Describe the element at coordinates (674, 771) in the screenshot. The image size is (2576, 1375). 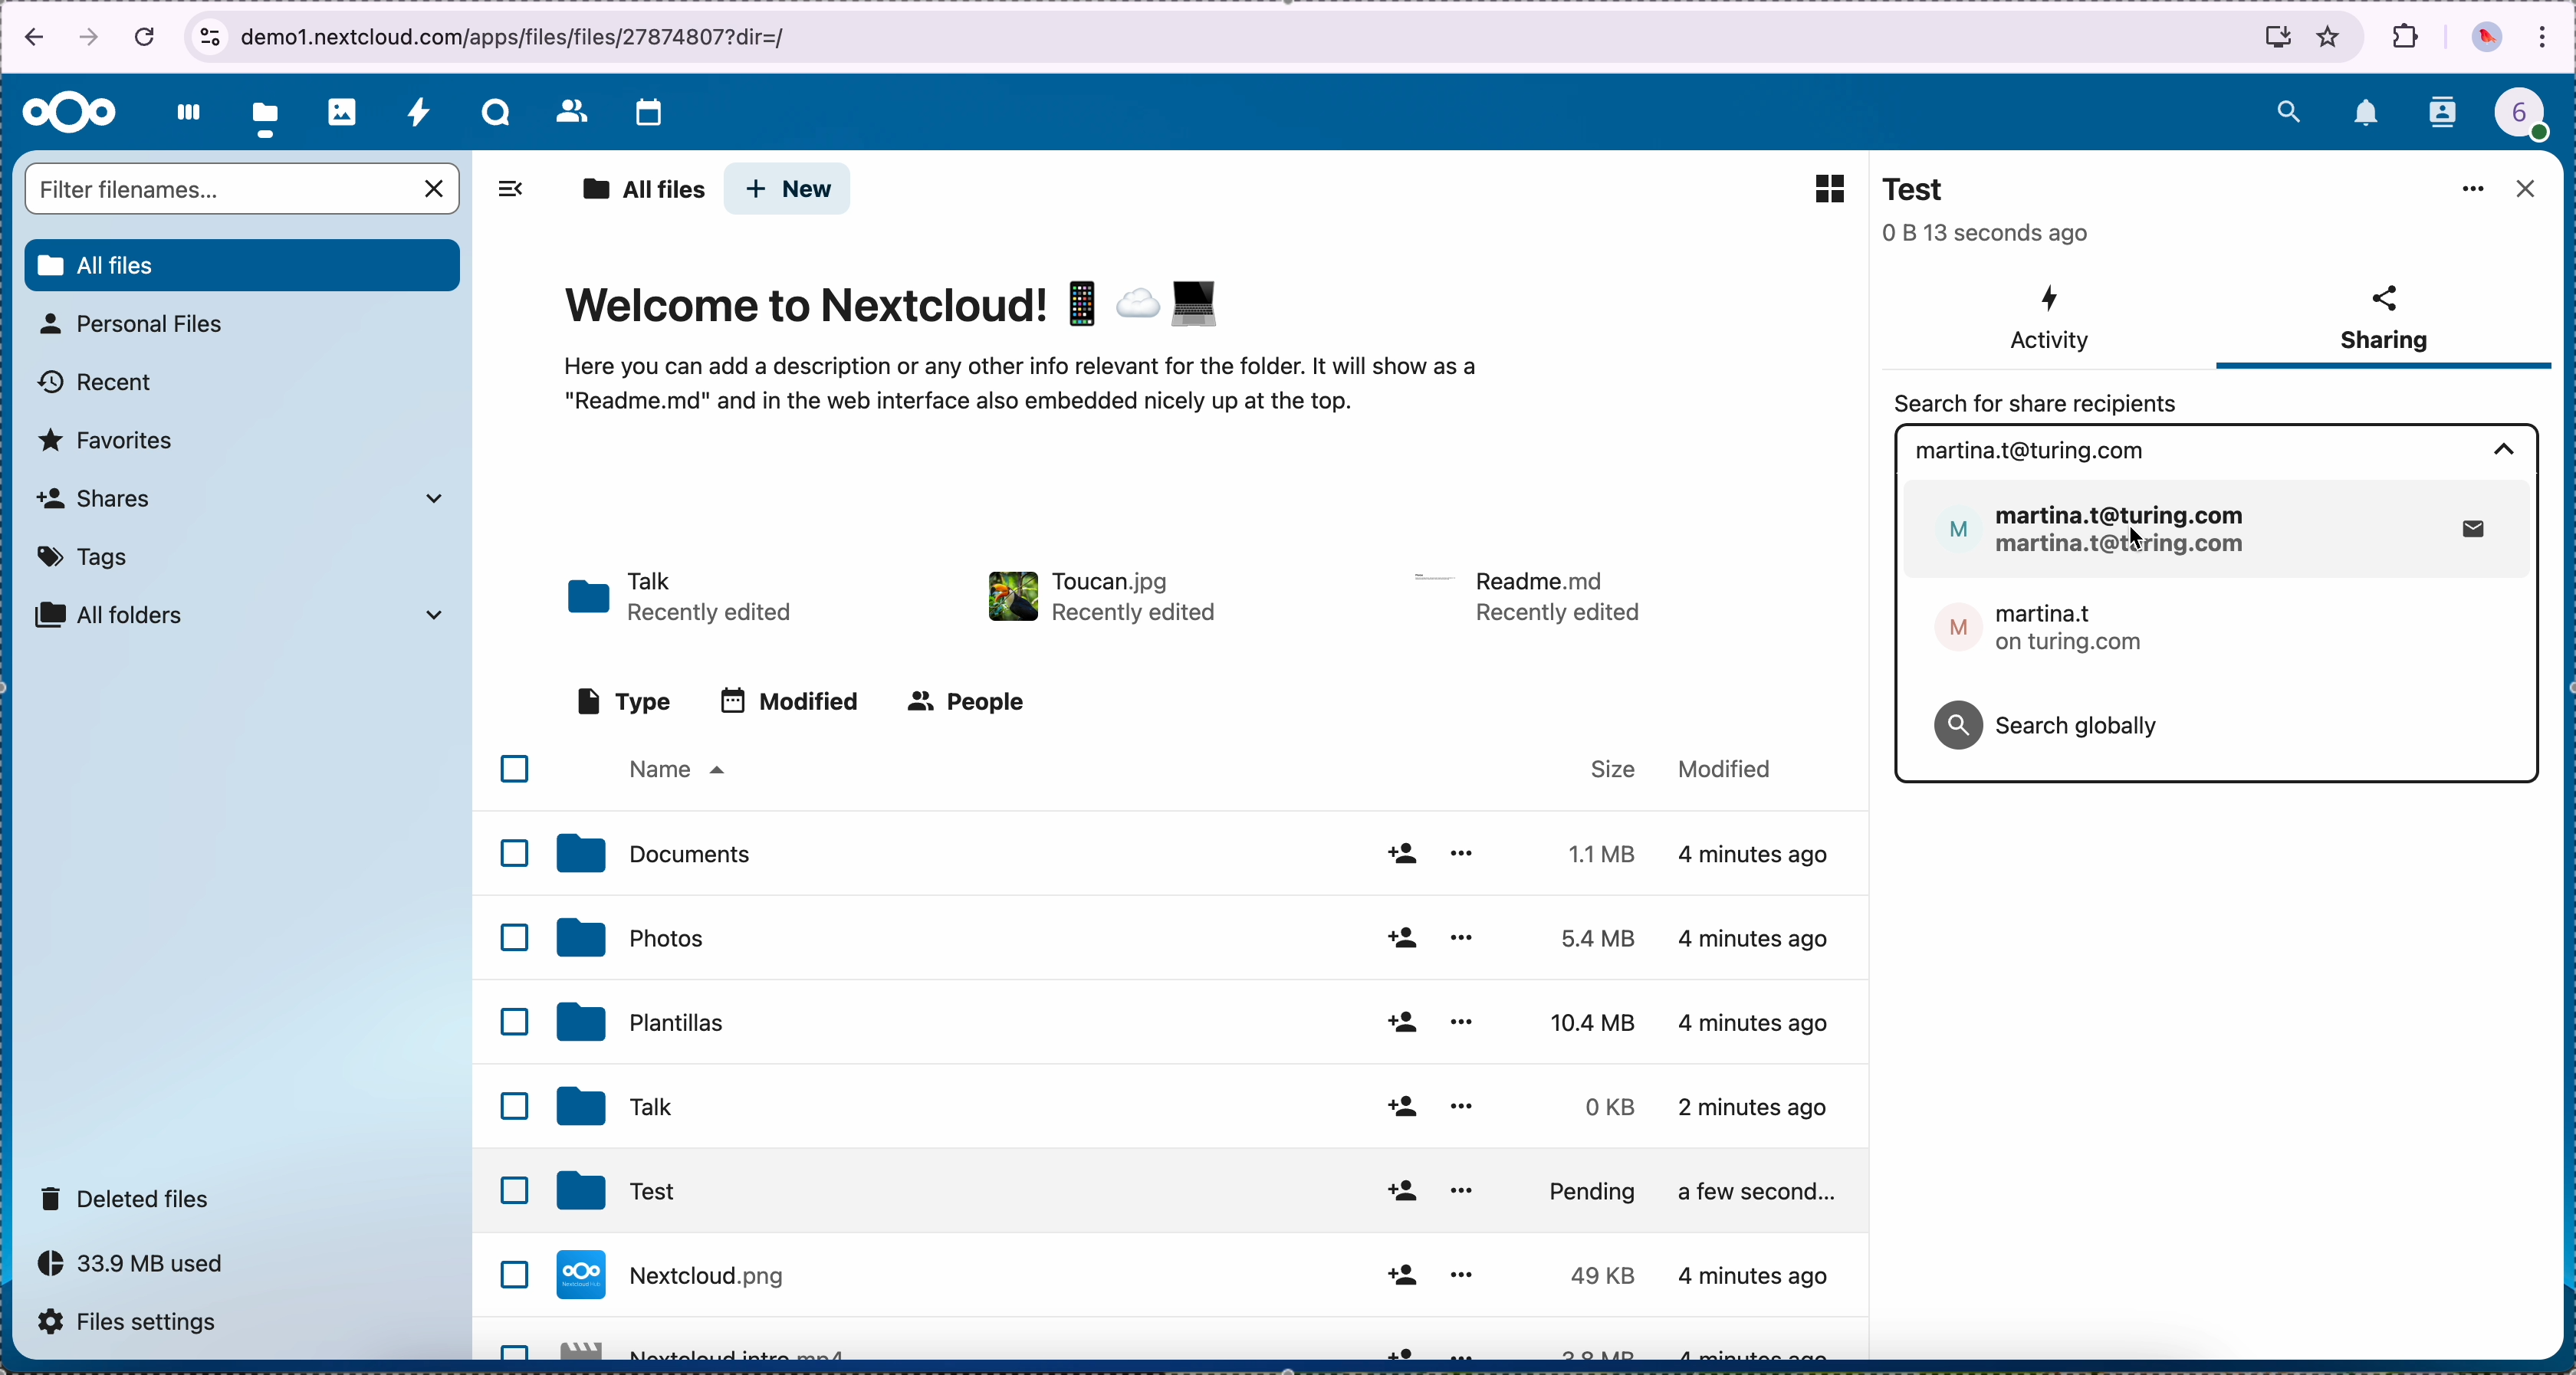
I see `name` at that location.